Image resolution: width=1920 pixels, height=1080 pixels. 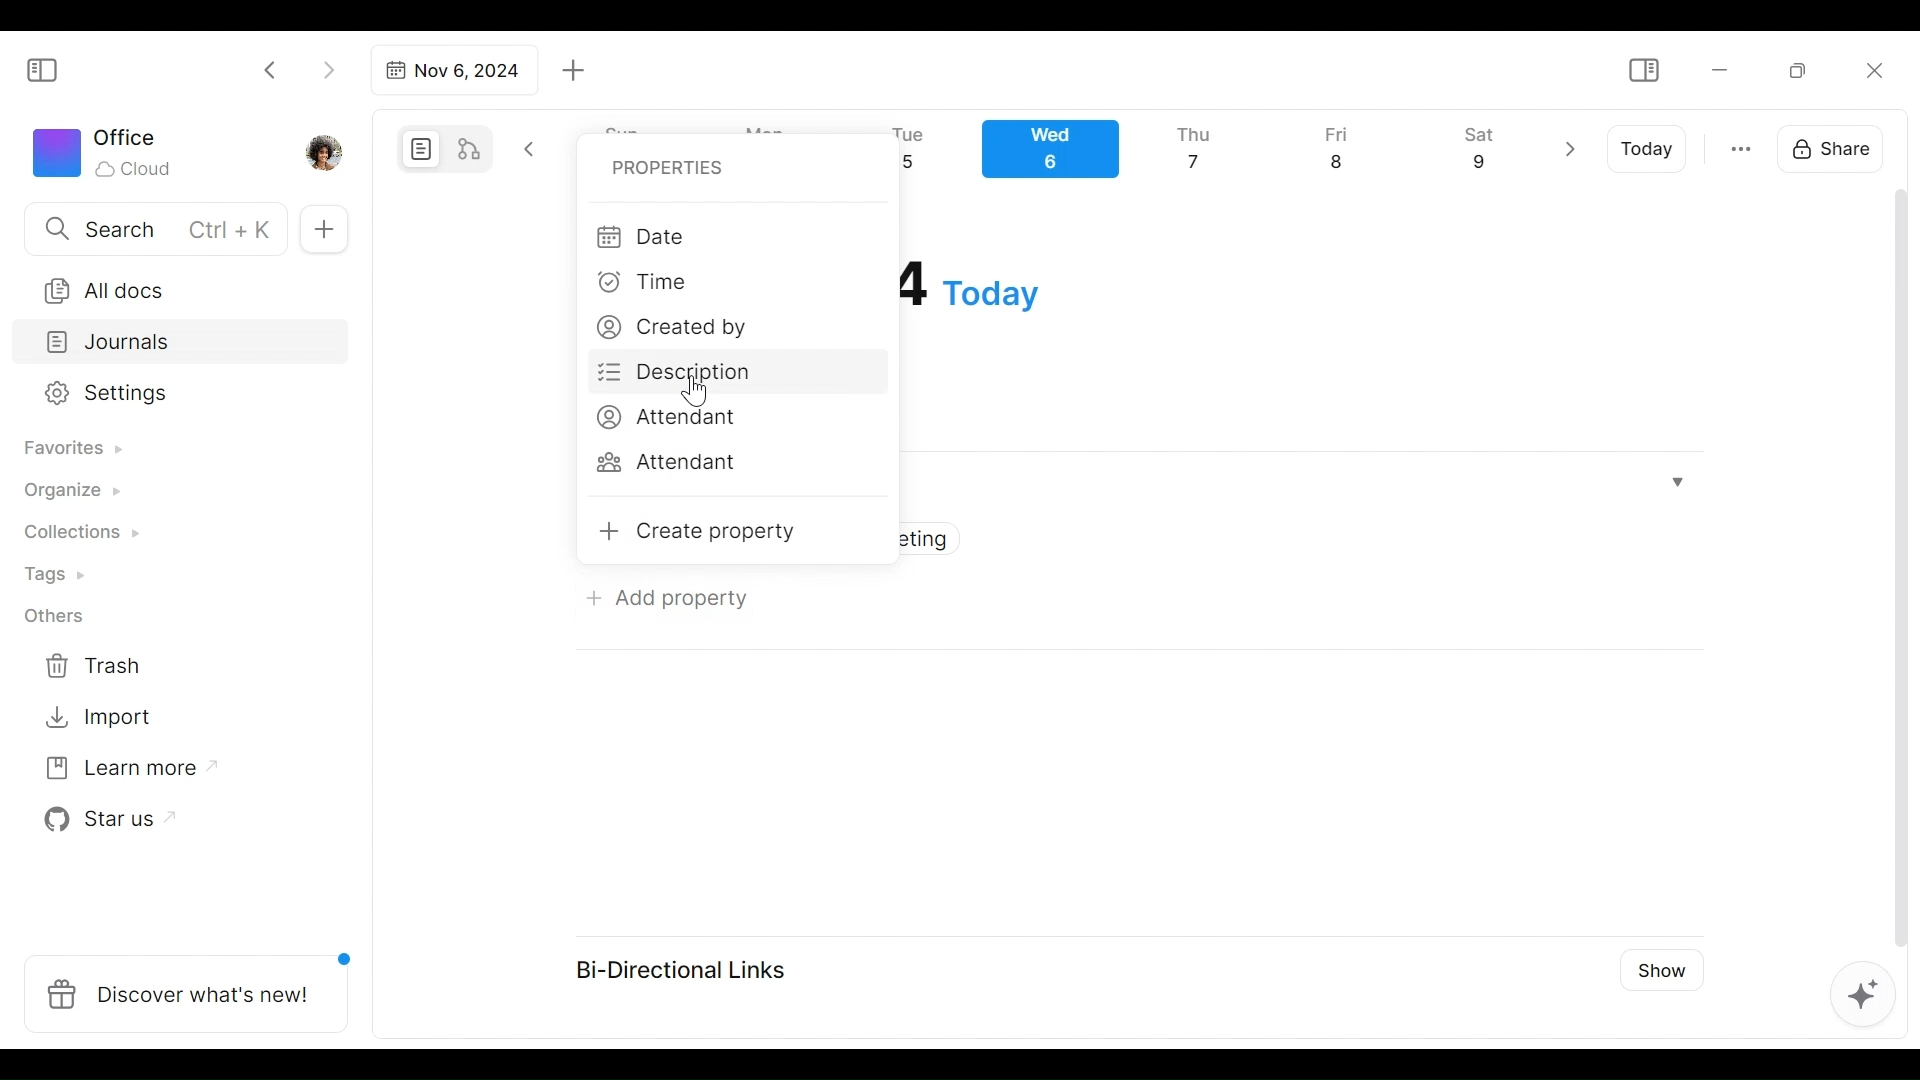 What do you see at coordinates (663, 415) in the screenshot?
I see `Attendant` at bounding box center [663, 415].